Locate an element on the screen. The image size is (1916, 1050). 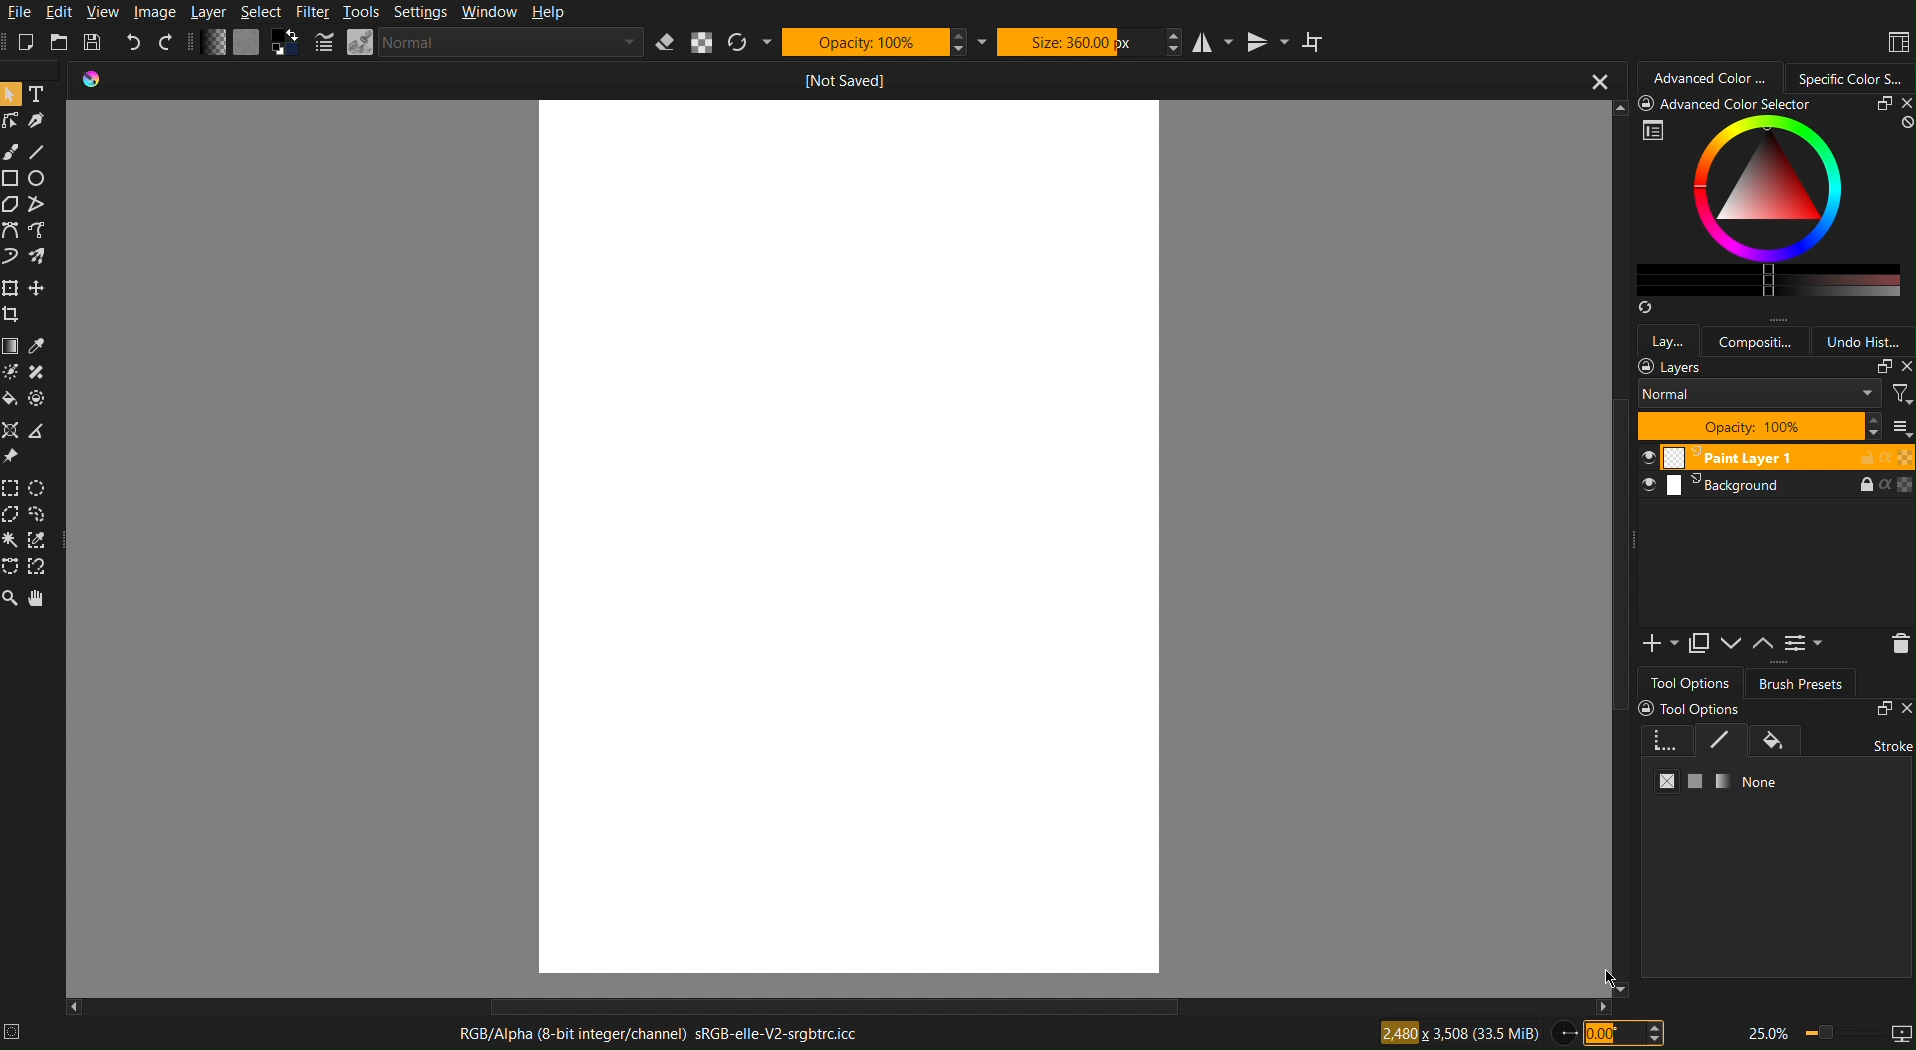
Zoom is located at coordinates (1827, 1033).